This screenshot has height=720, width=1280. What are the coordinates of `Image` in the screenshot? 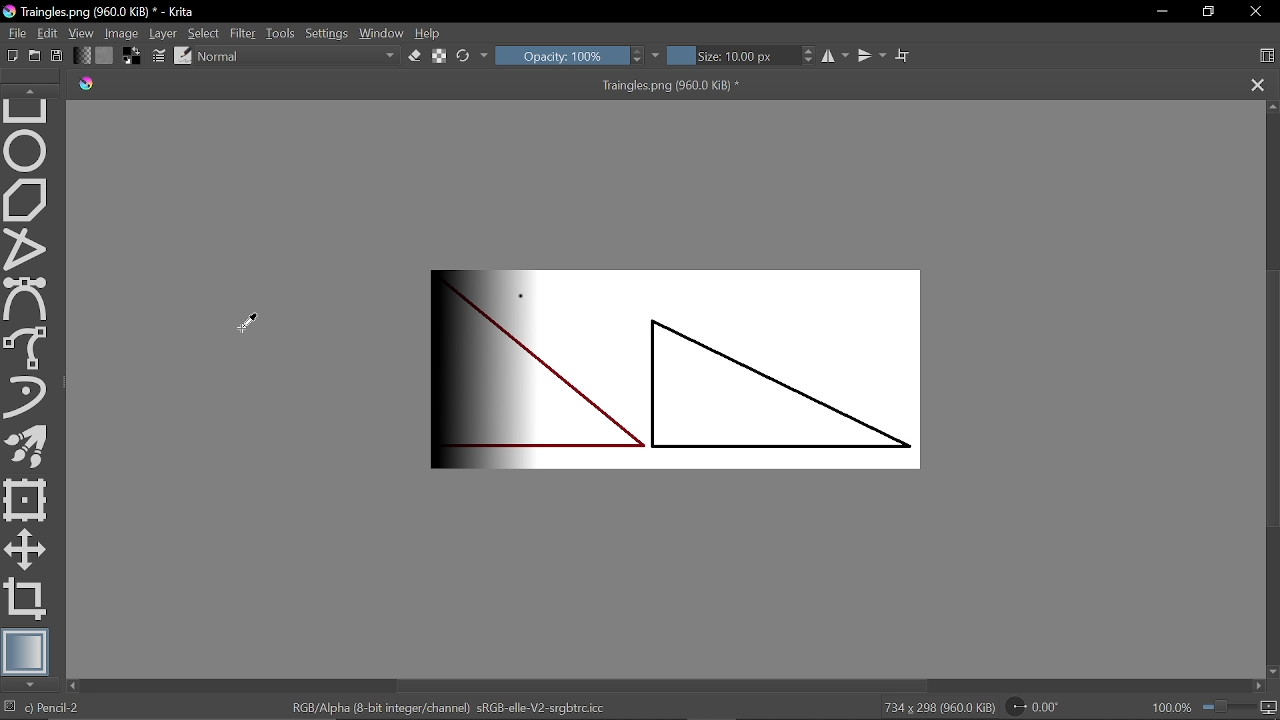 It's located at (121, 33).